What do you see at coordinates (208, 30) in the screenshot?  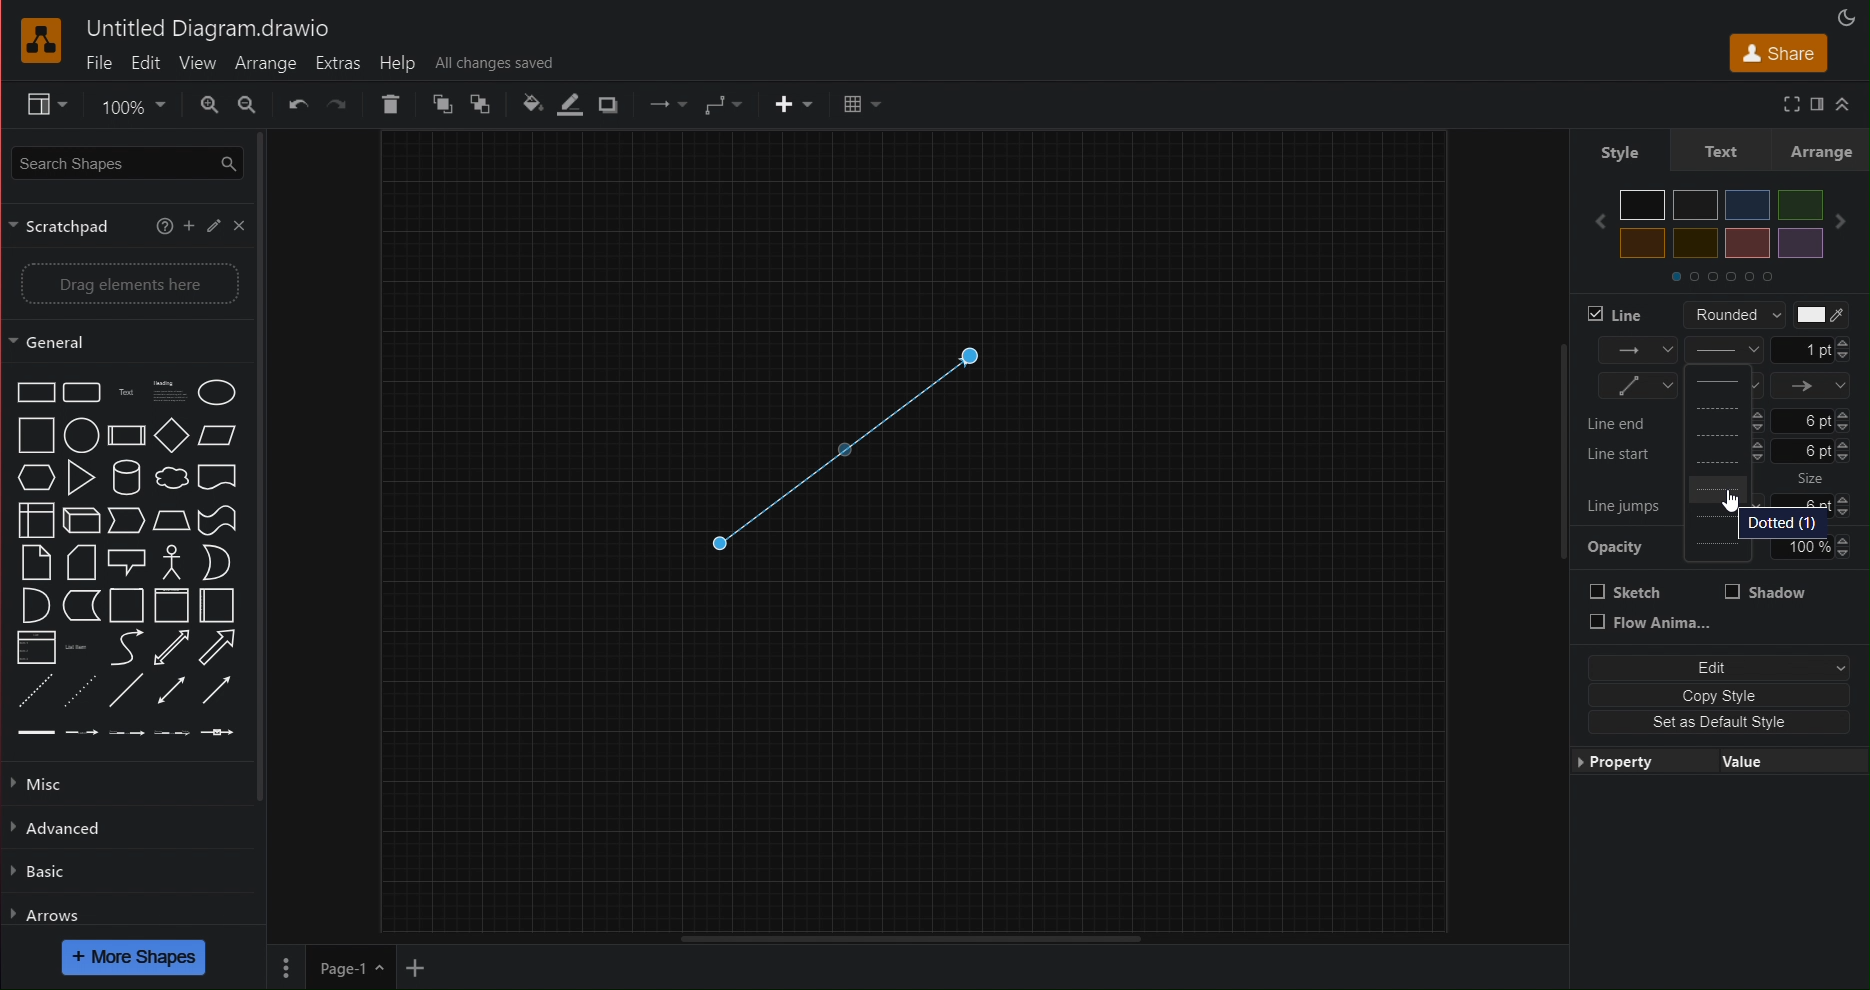 I see `Untitled Diagram.drawio` at bounding box center [208, 30].